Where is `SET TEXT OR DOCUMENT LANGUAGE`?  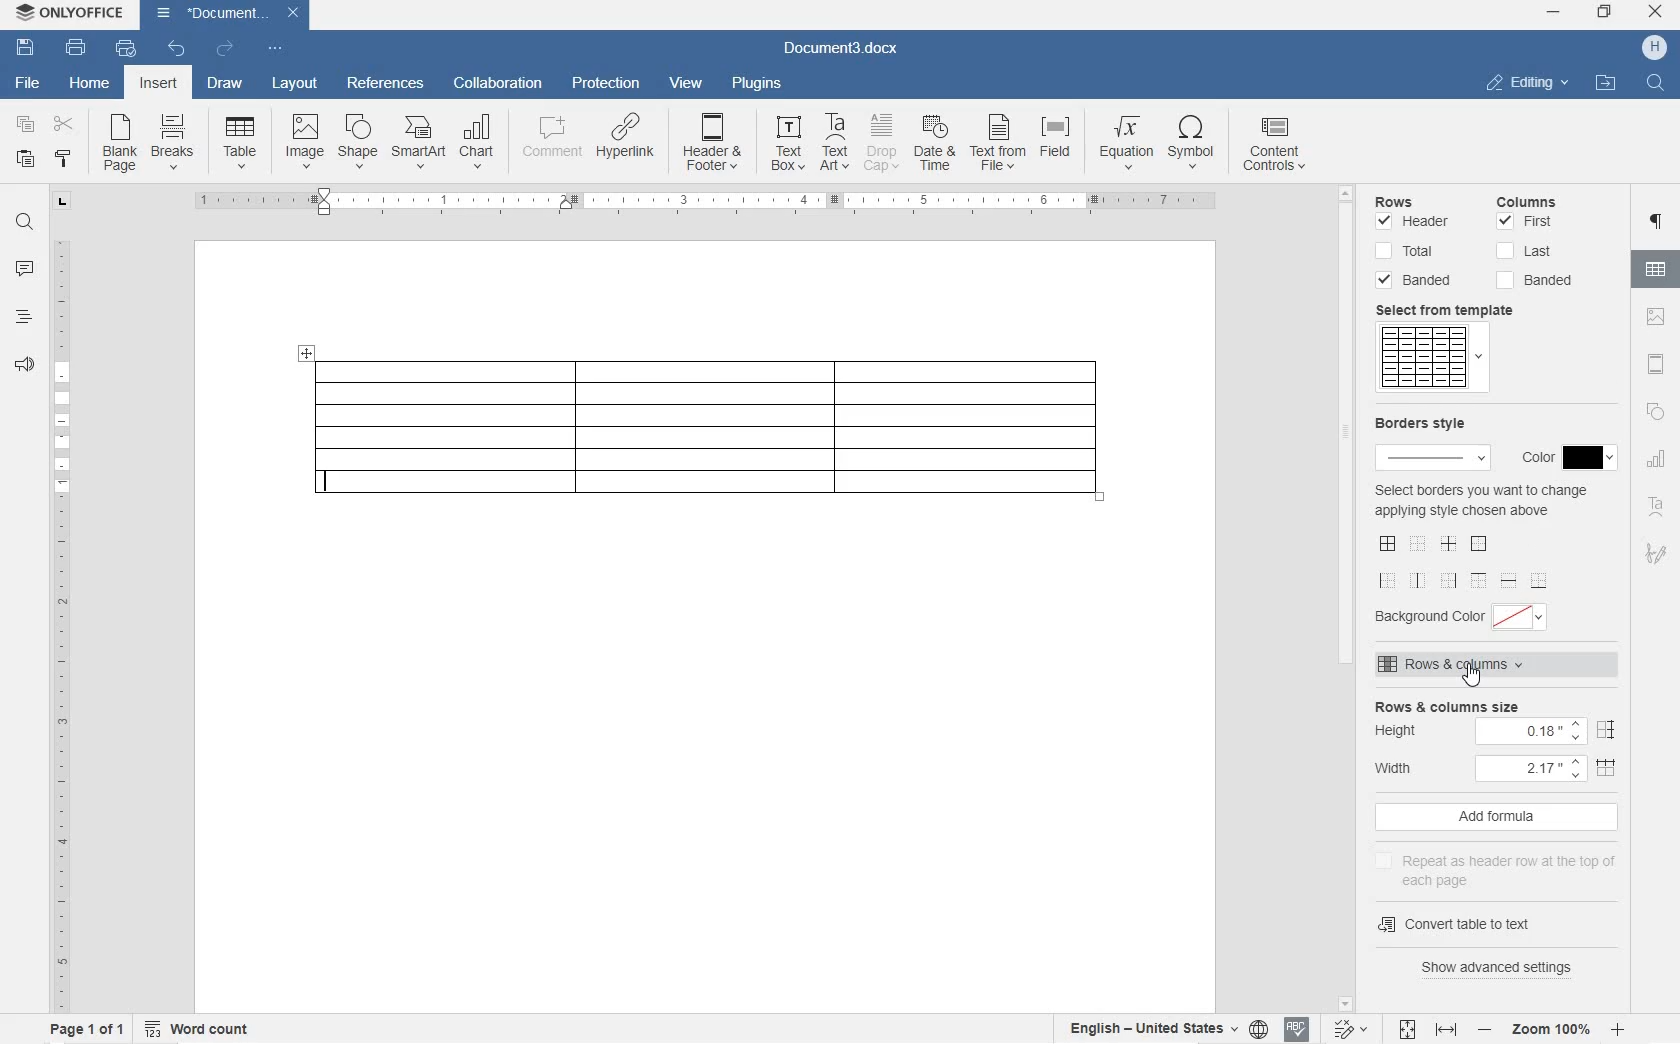 SET TEXT OR DOCUMENT LANGUAGE is located at coordinates (1165, 1028).